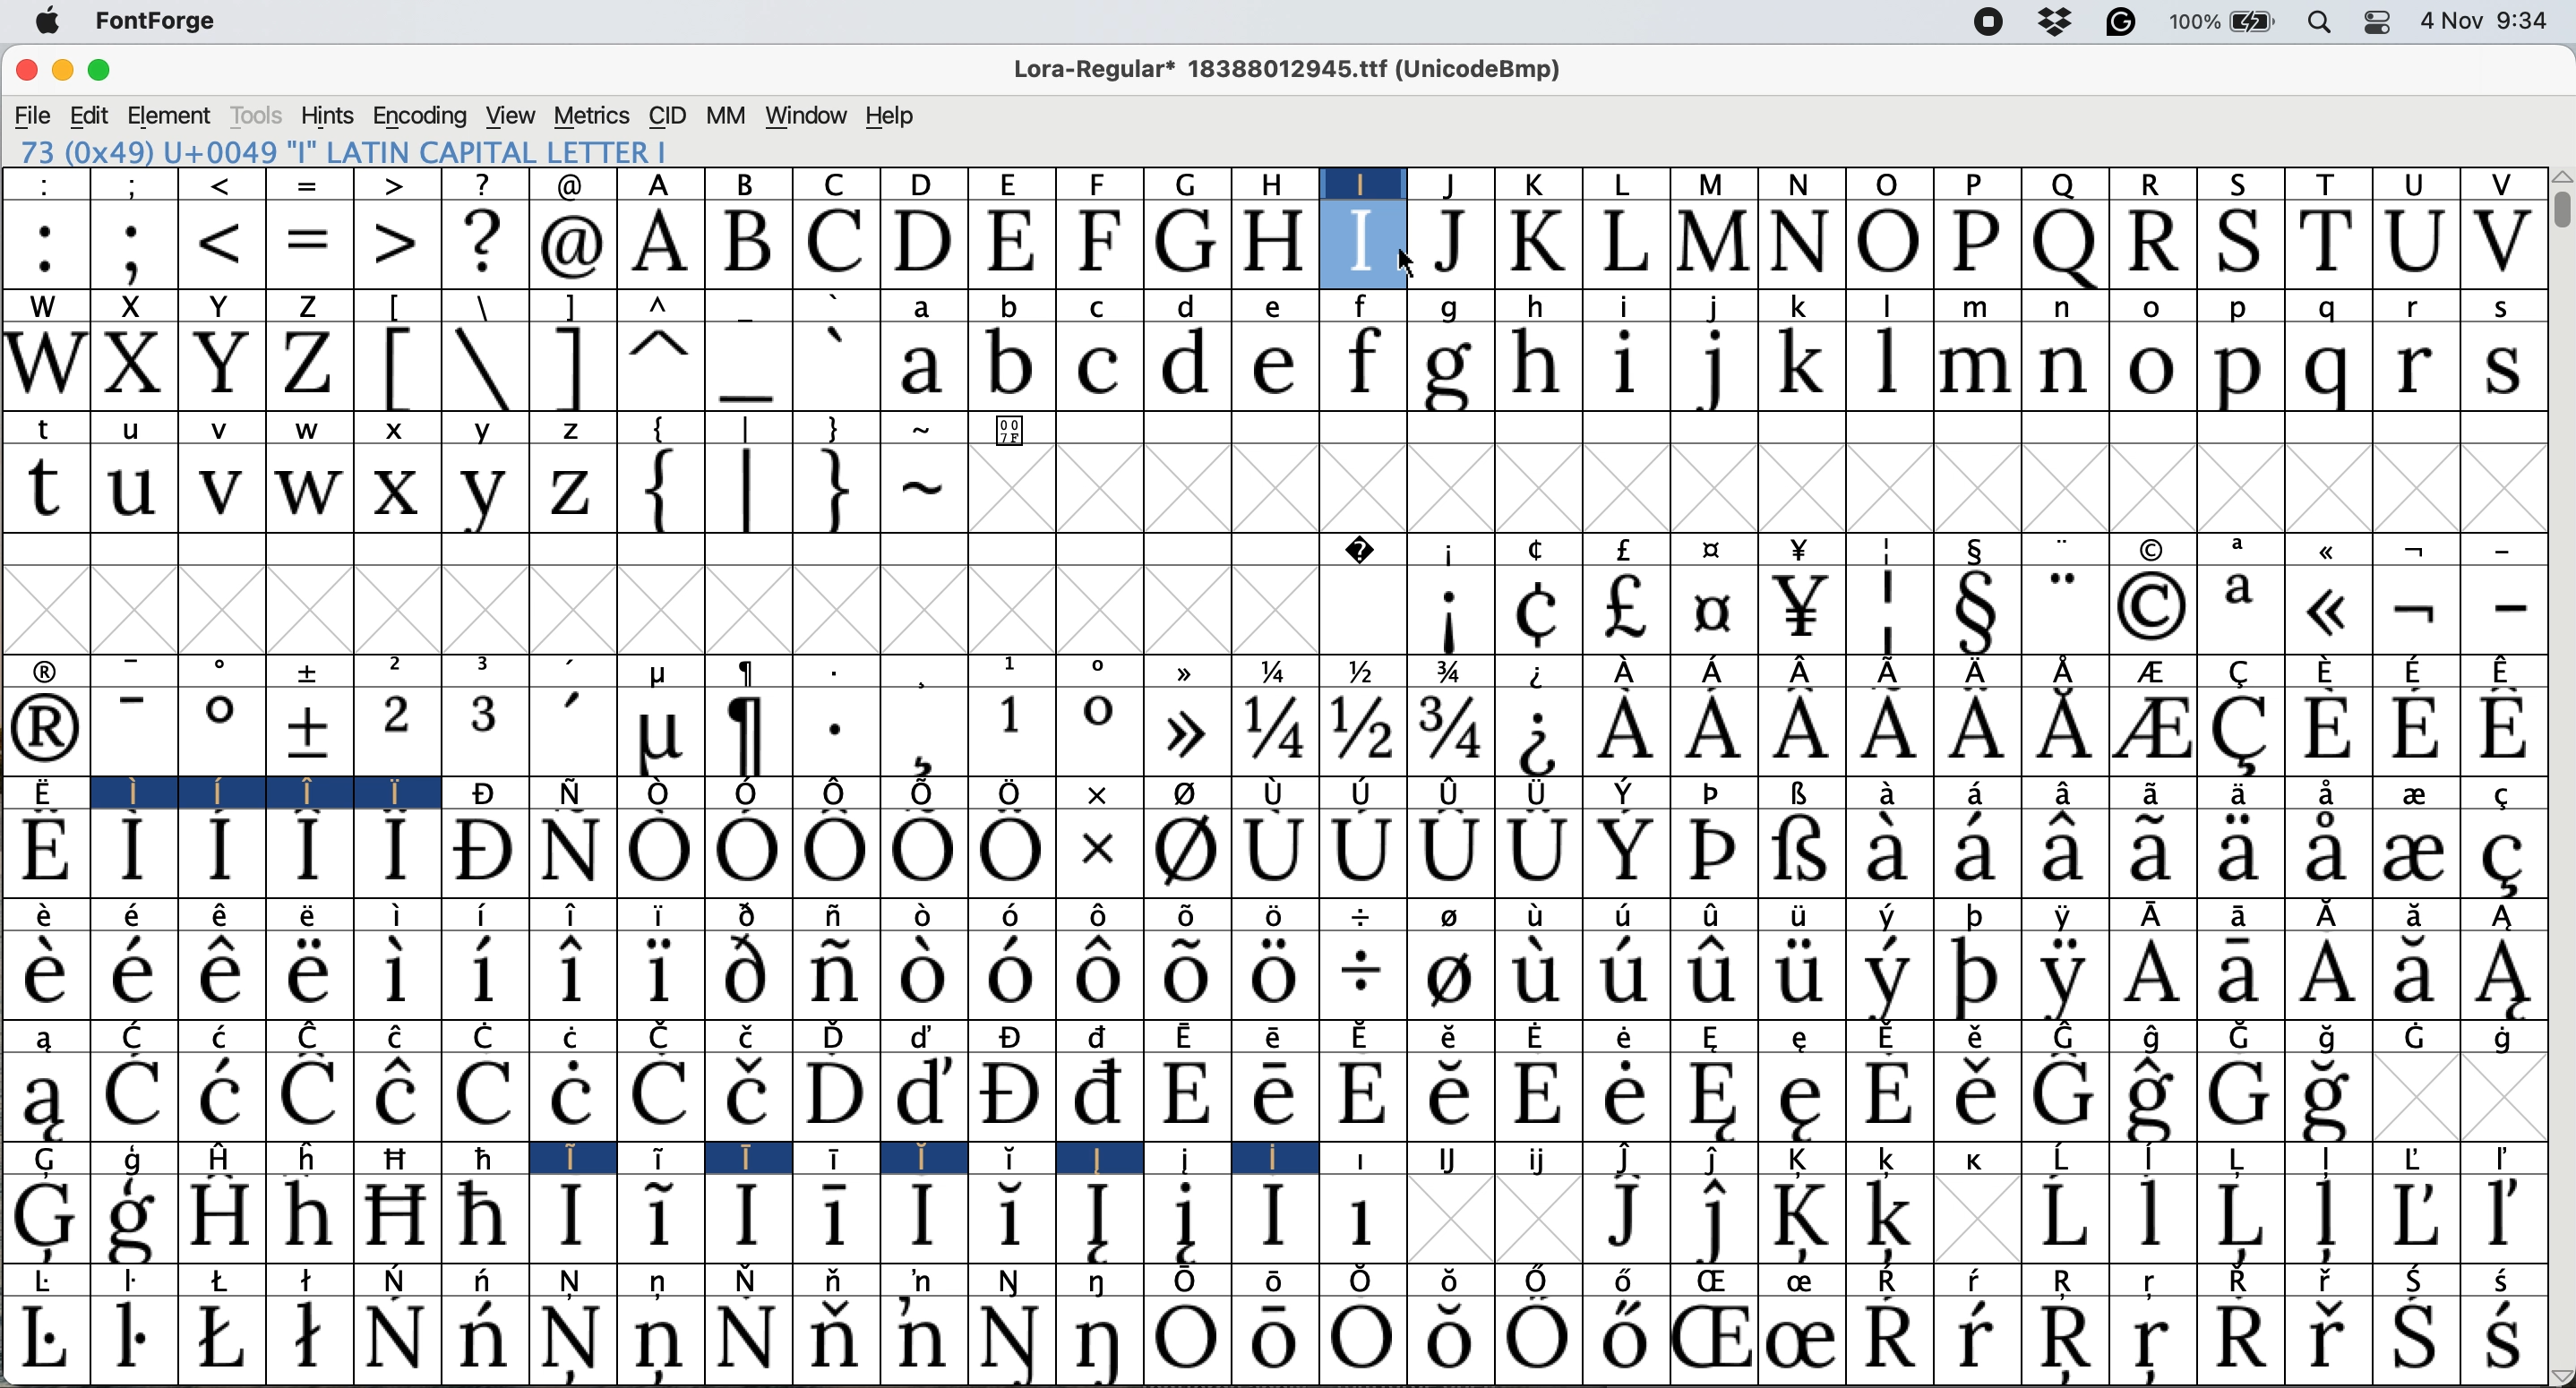  I want to click on Symbol, so click(577, 915).